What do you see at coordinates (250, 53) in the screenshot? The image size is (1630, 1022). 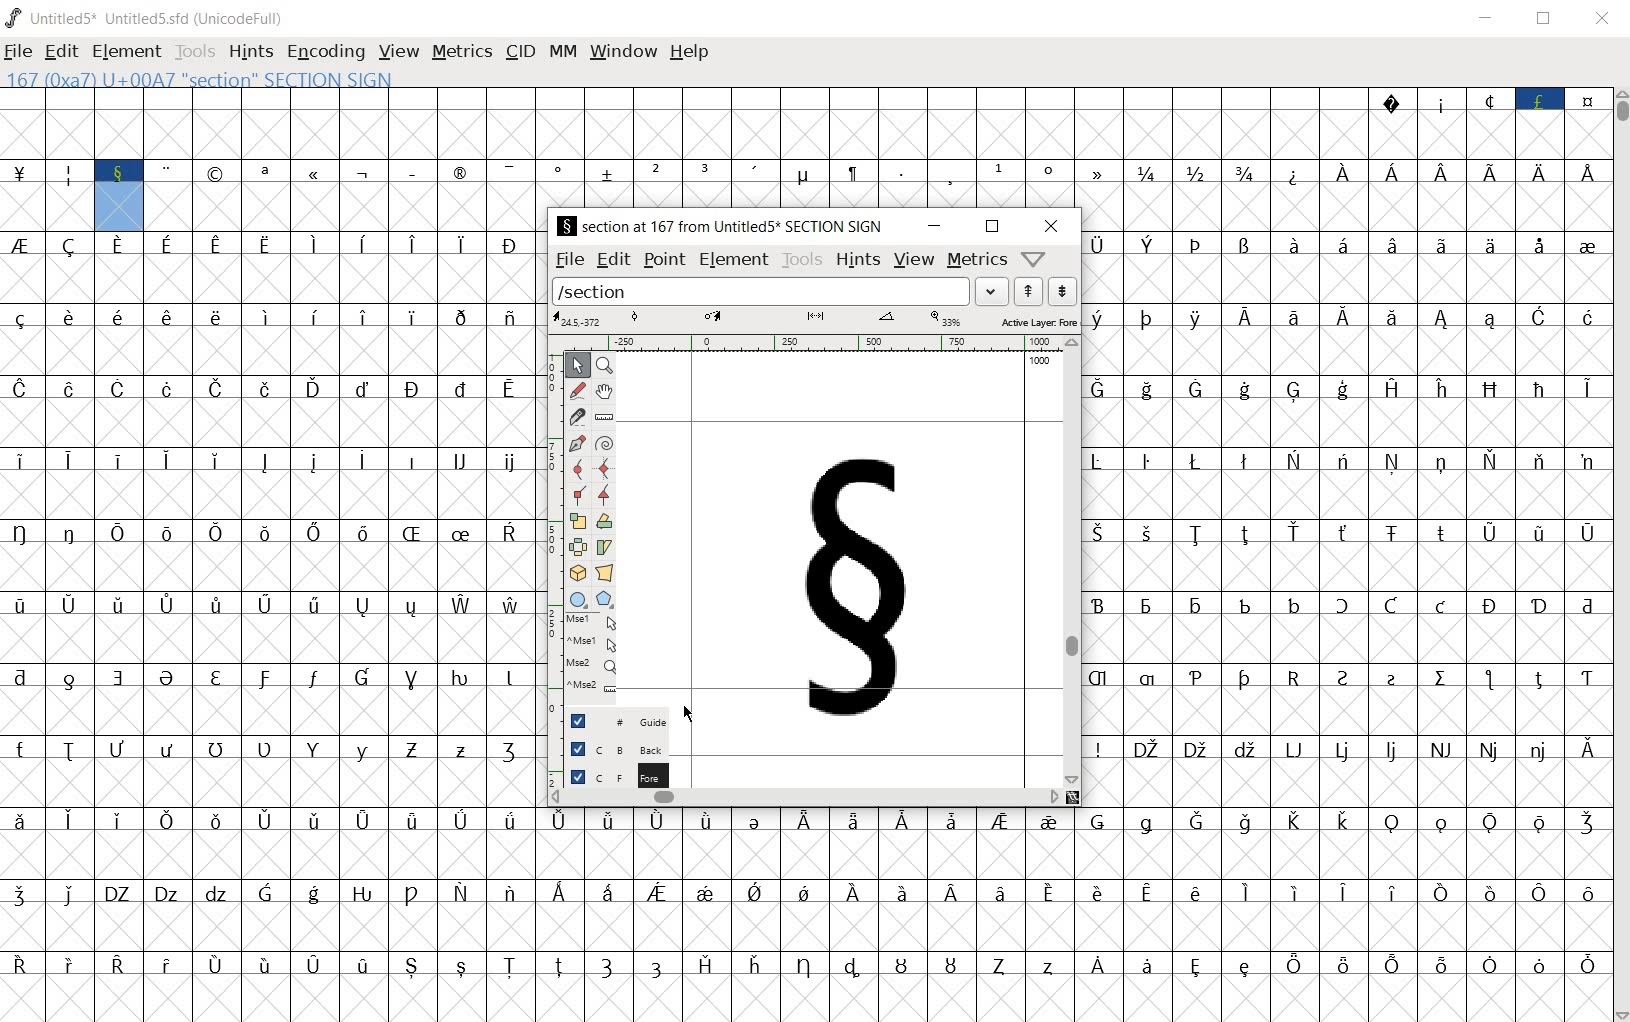 I see `HINTS` at bounding box center [250, 53].